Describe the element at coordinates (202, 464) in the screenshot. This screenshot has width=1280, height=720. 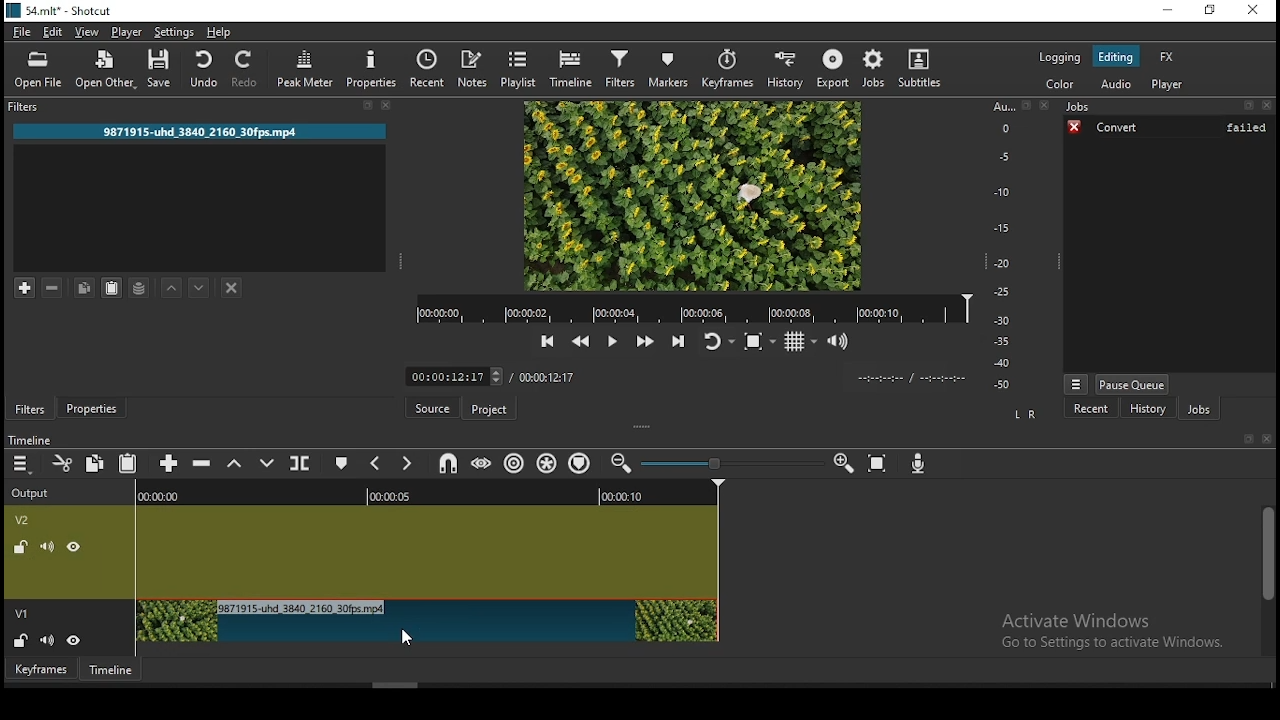
I see `ripple delete` at that location.